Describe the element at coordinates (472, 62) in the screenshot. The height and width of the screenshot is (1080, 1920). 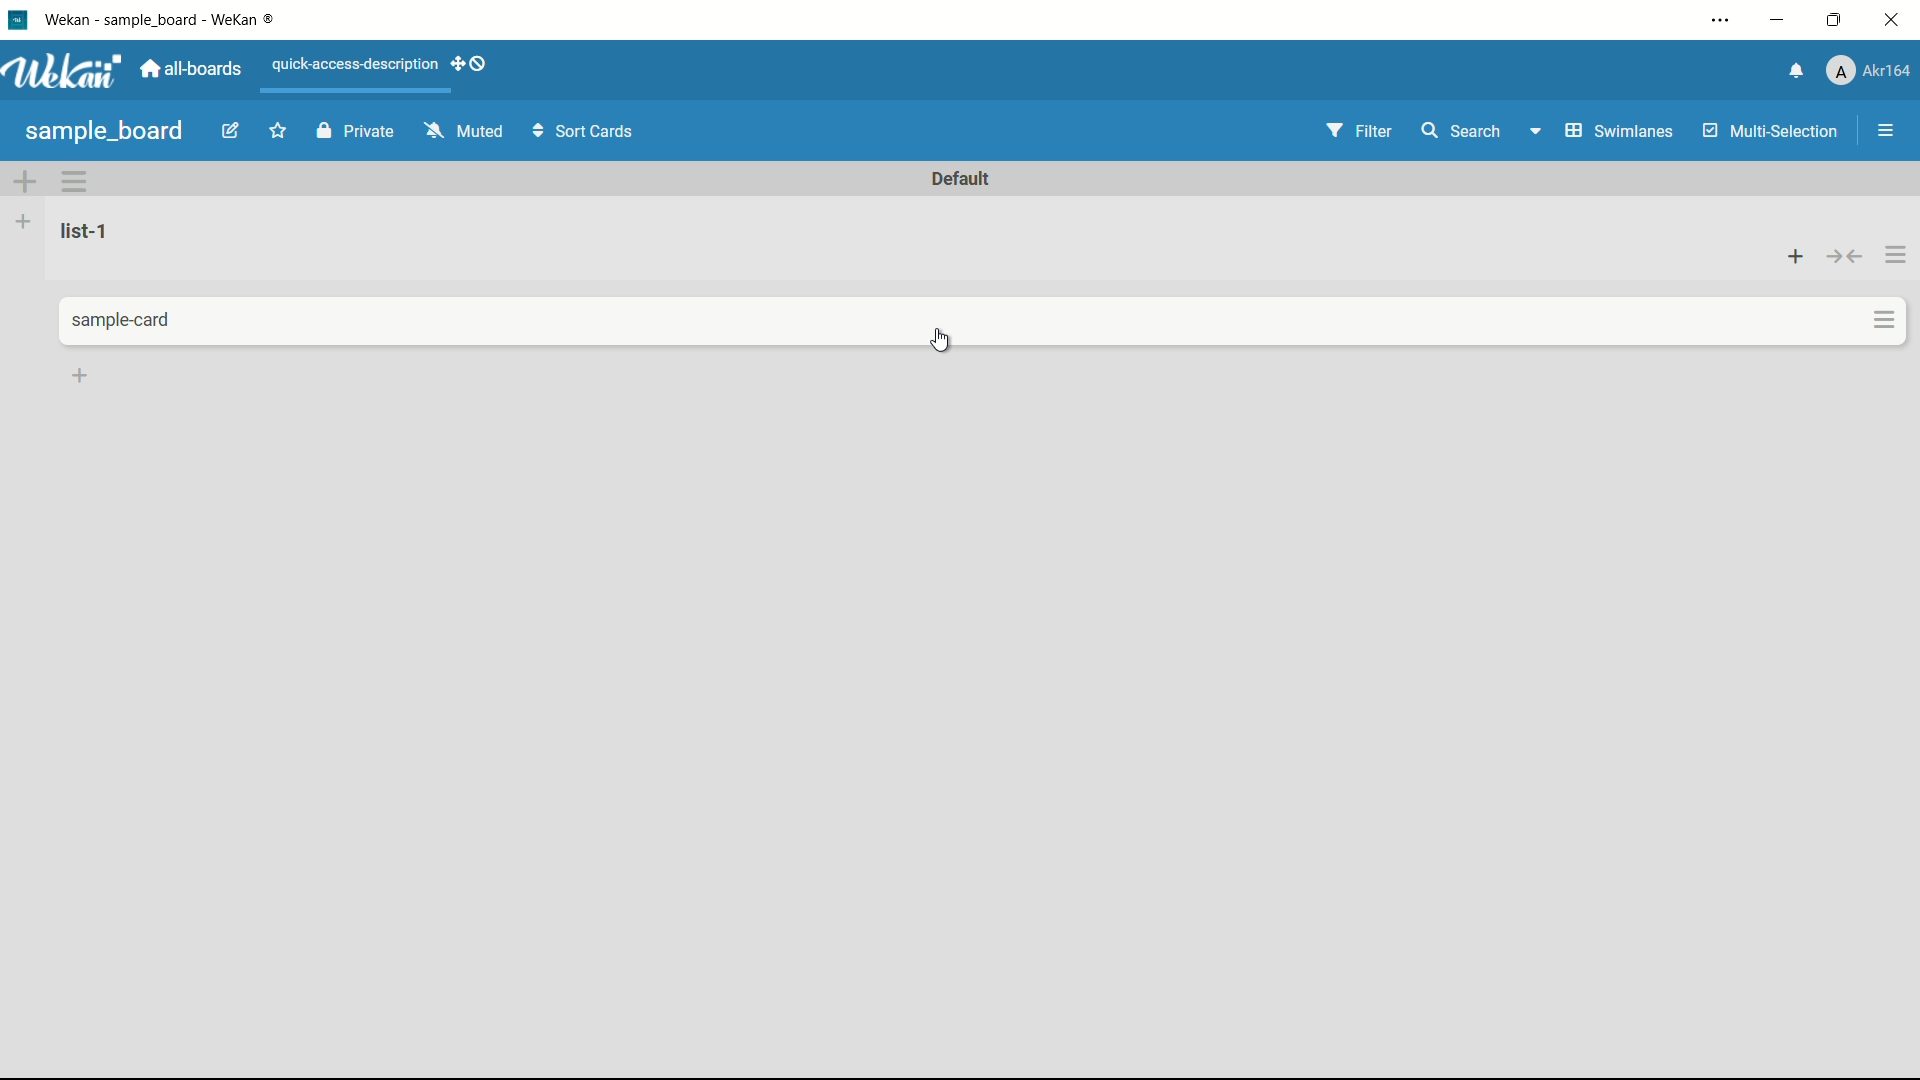
I see `show-desktop-drag-handles` at that location.